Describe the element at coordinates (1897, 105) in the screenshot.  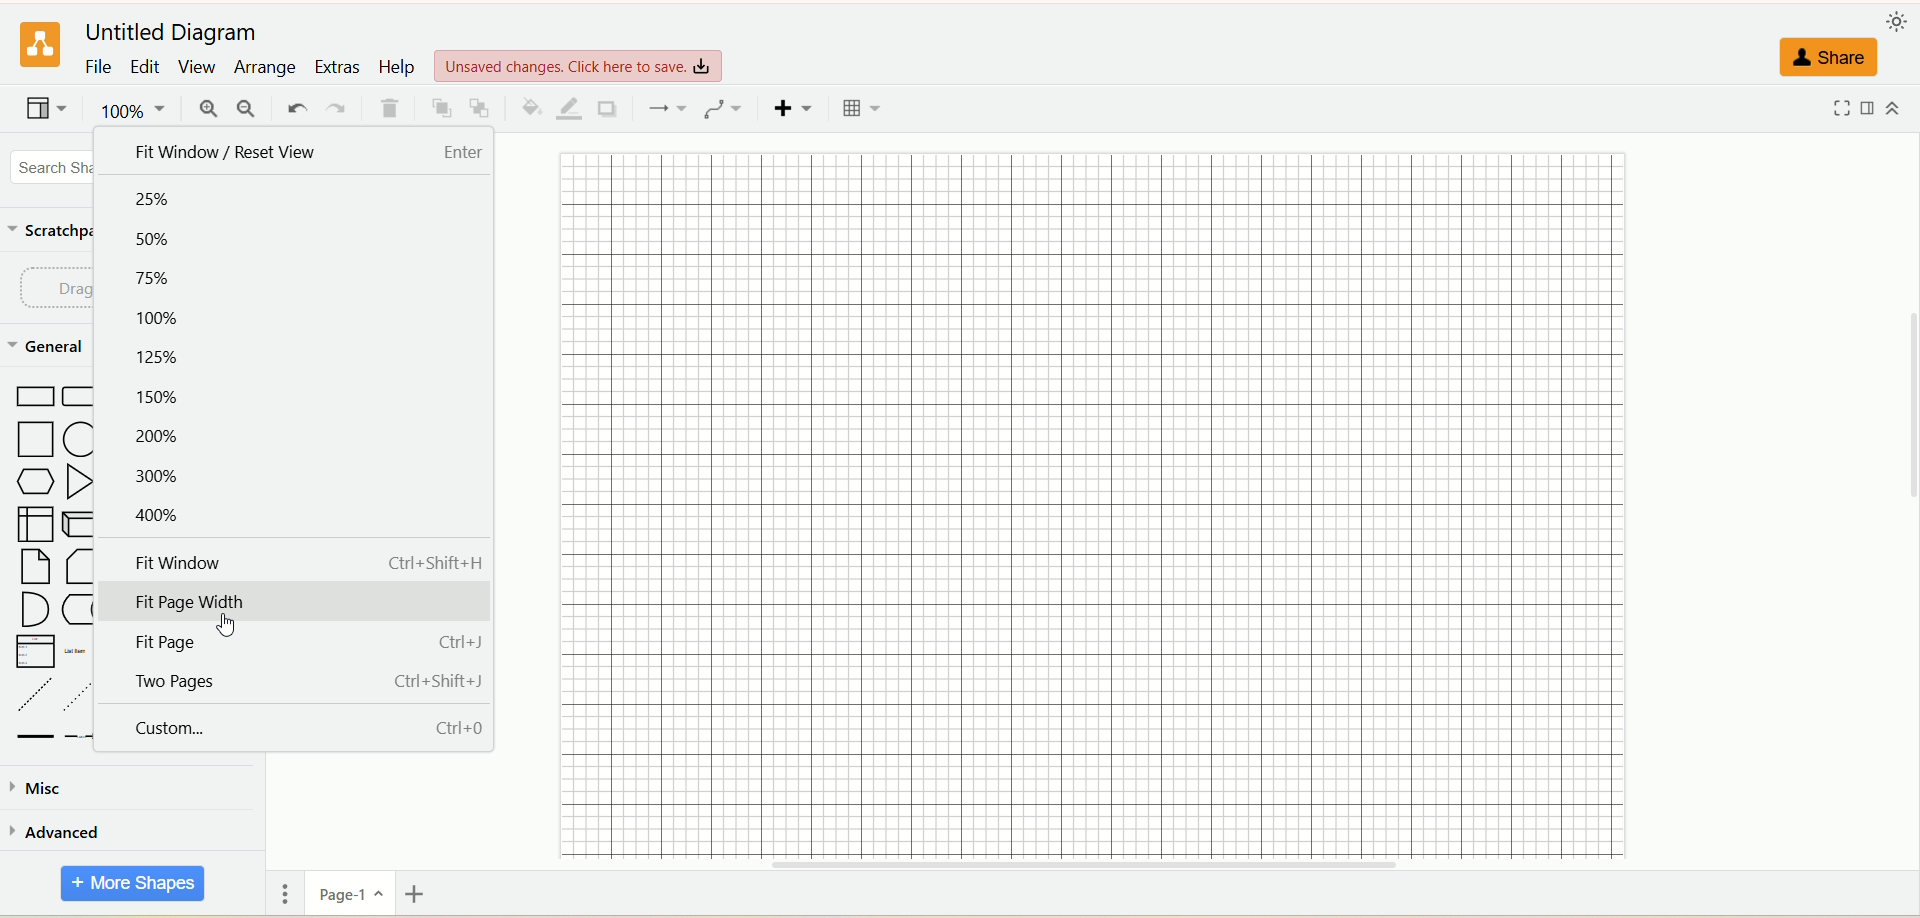
I see `expand/collapse` at that location.